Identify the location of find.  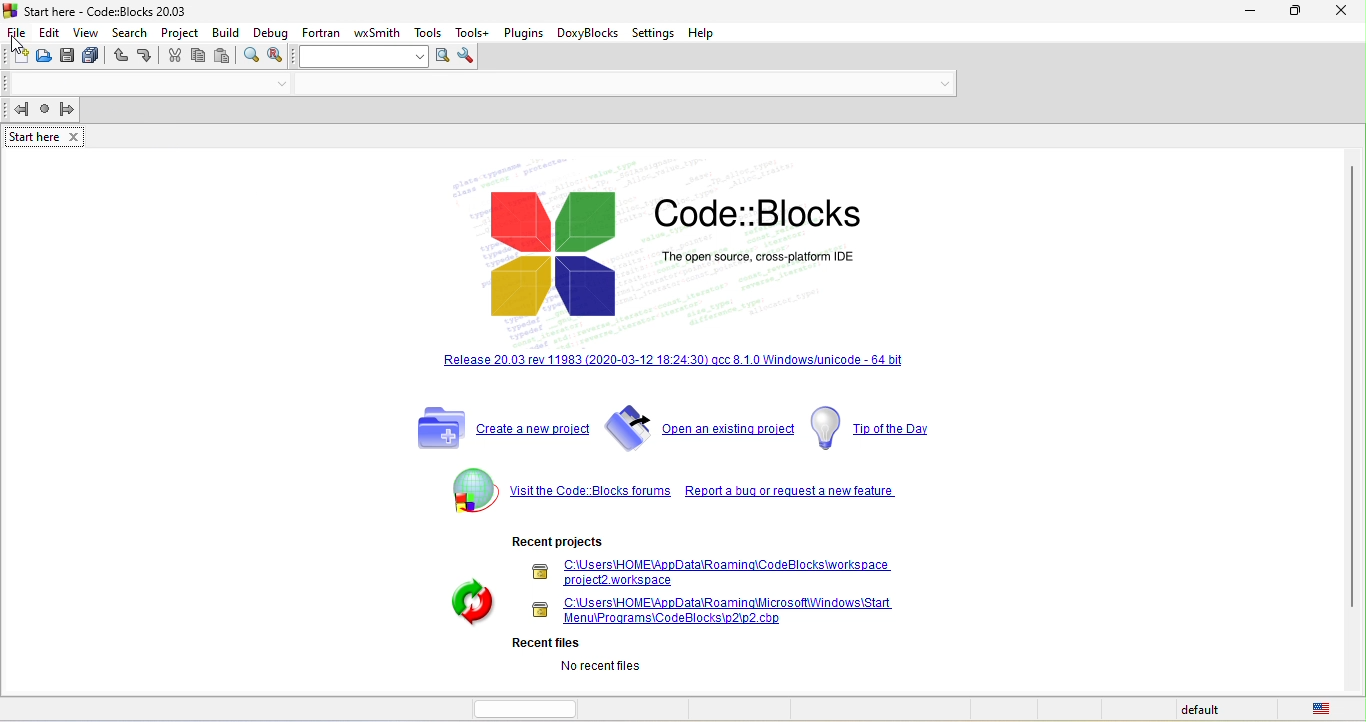
(252, 58).